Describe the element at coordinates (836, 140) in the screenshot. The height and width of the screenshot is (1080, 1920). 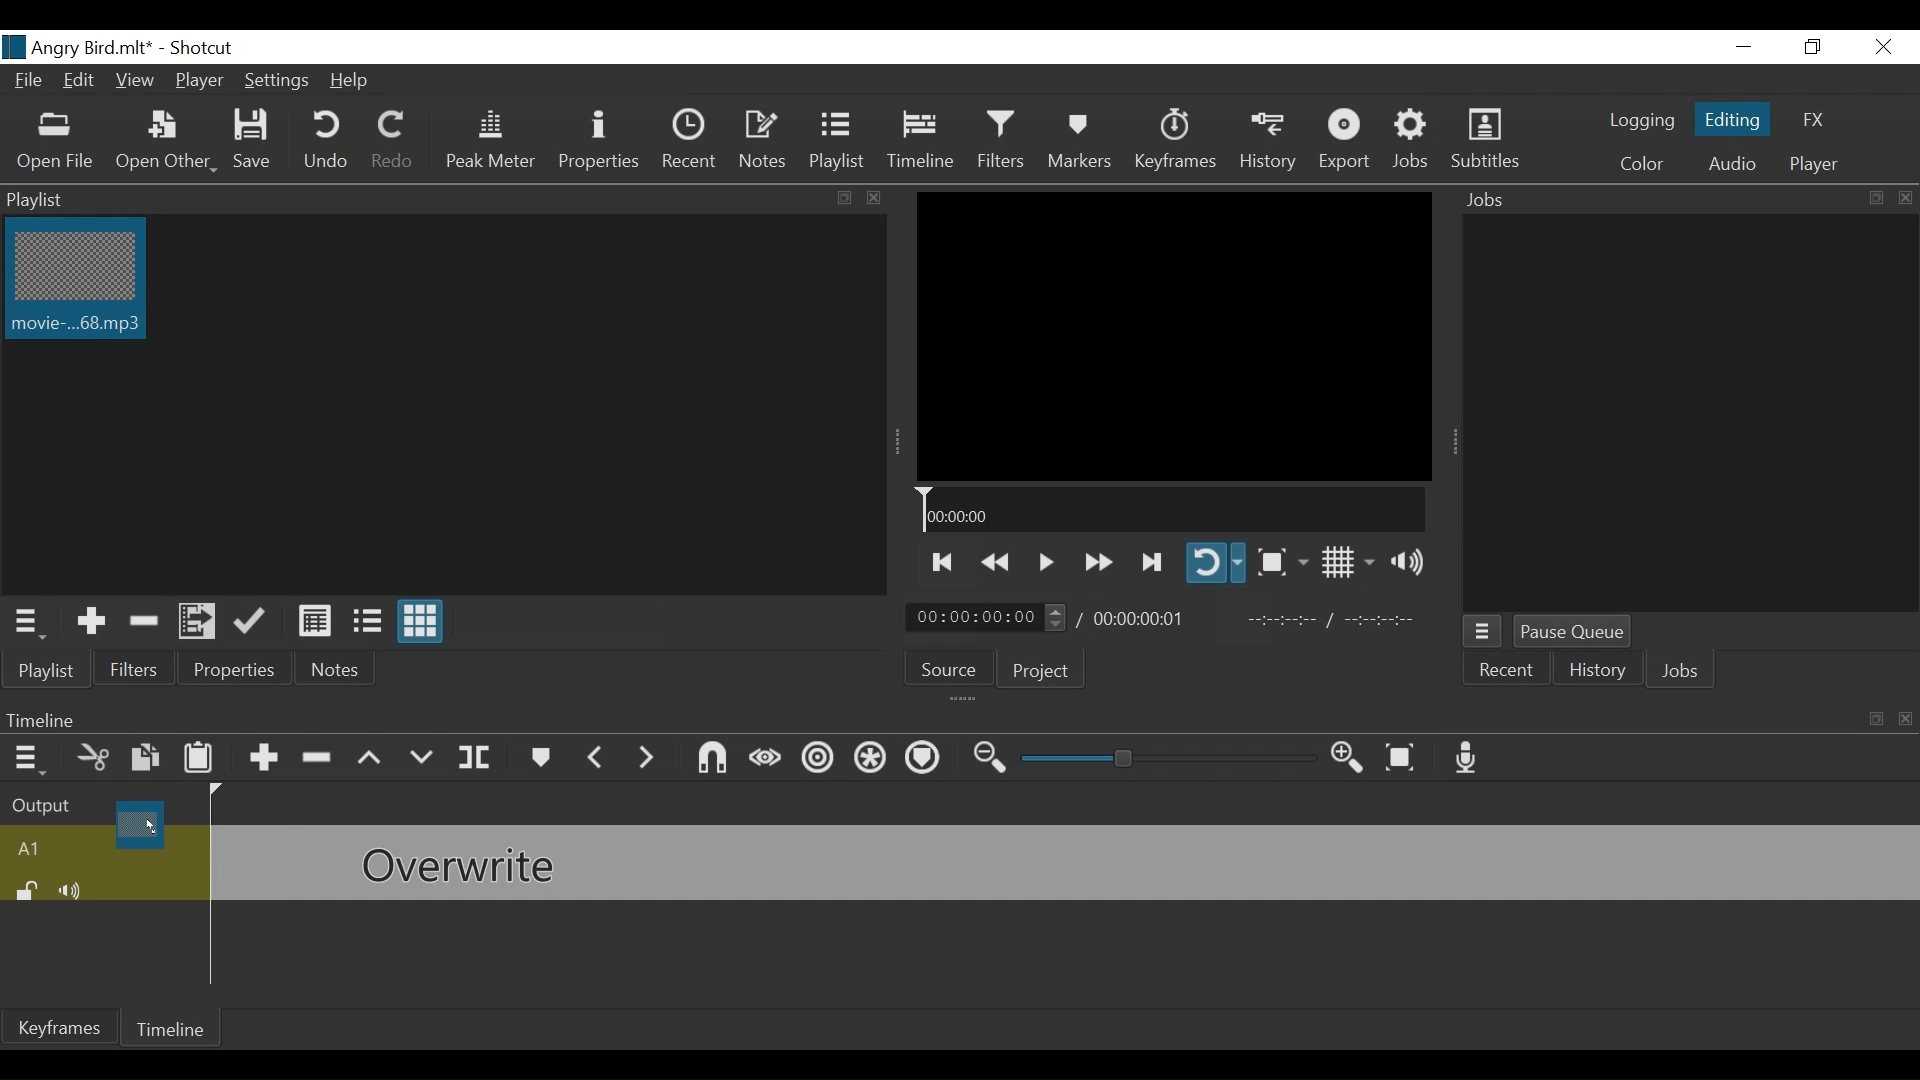
I see `Playlist` at that location.